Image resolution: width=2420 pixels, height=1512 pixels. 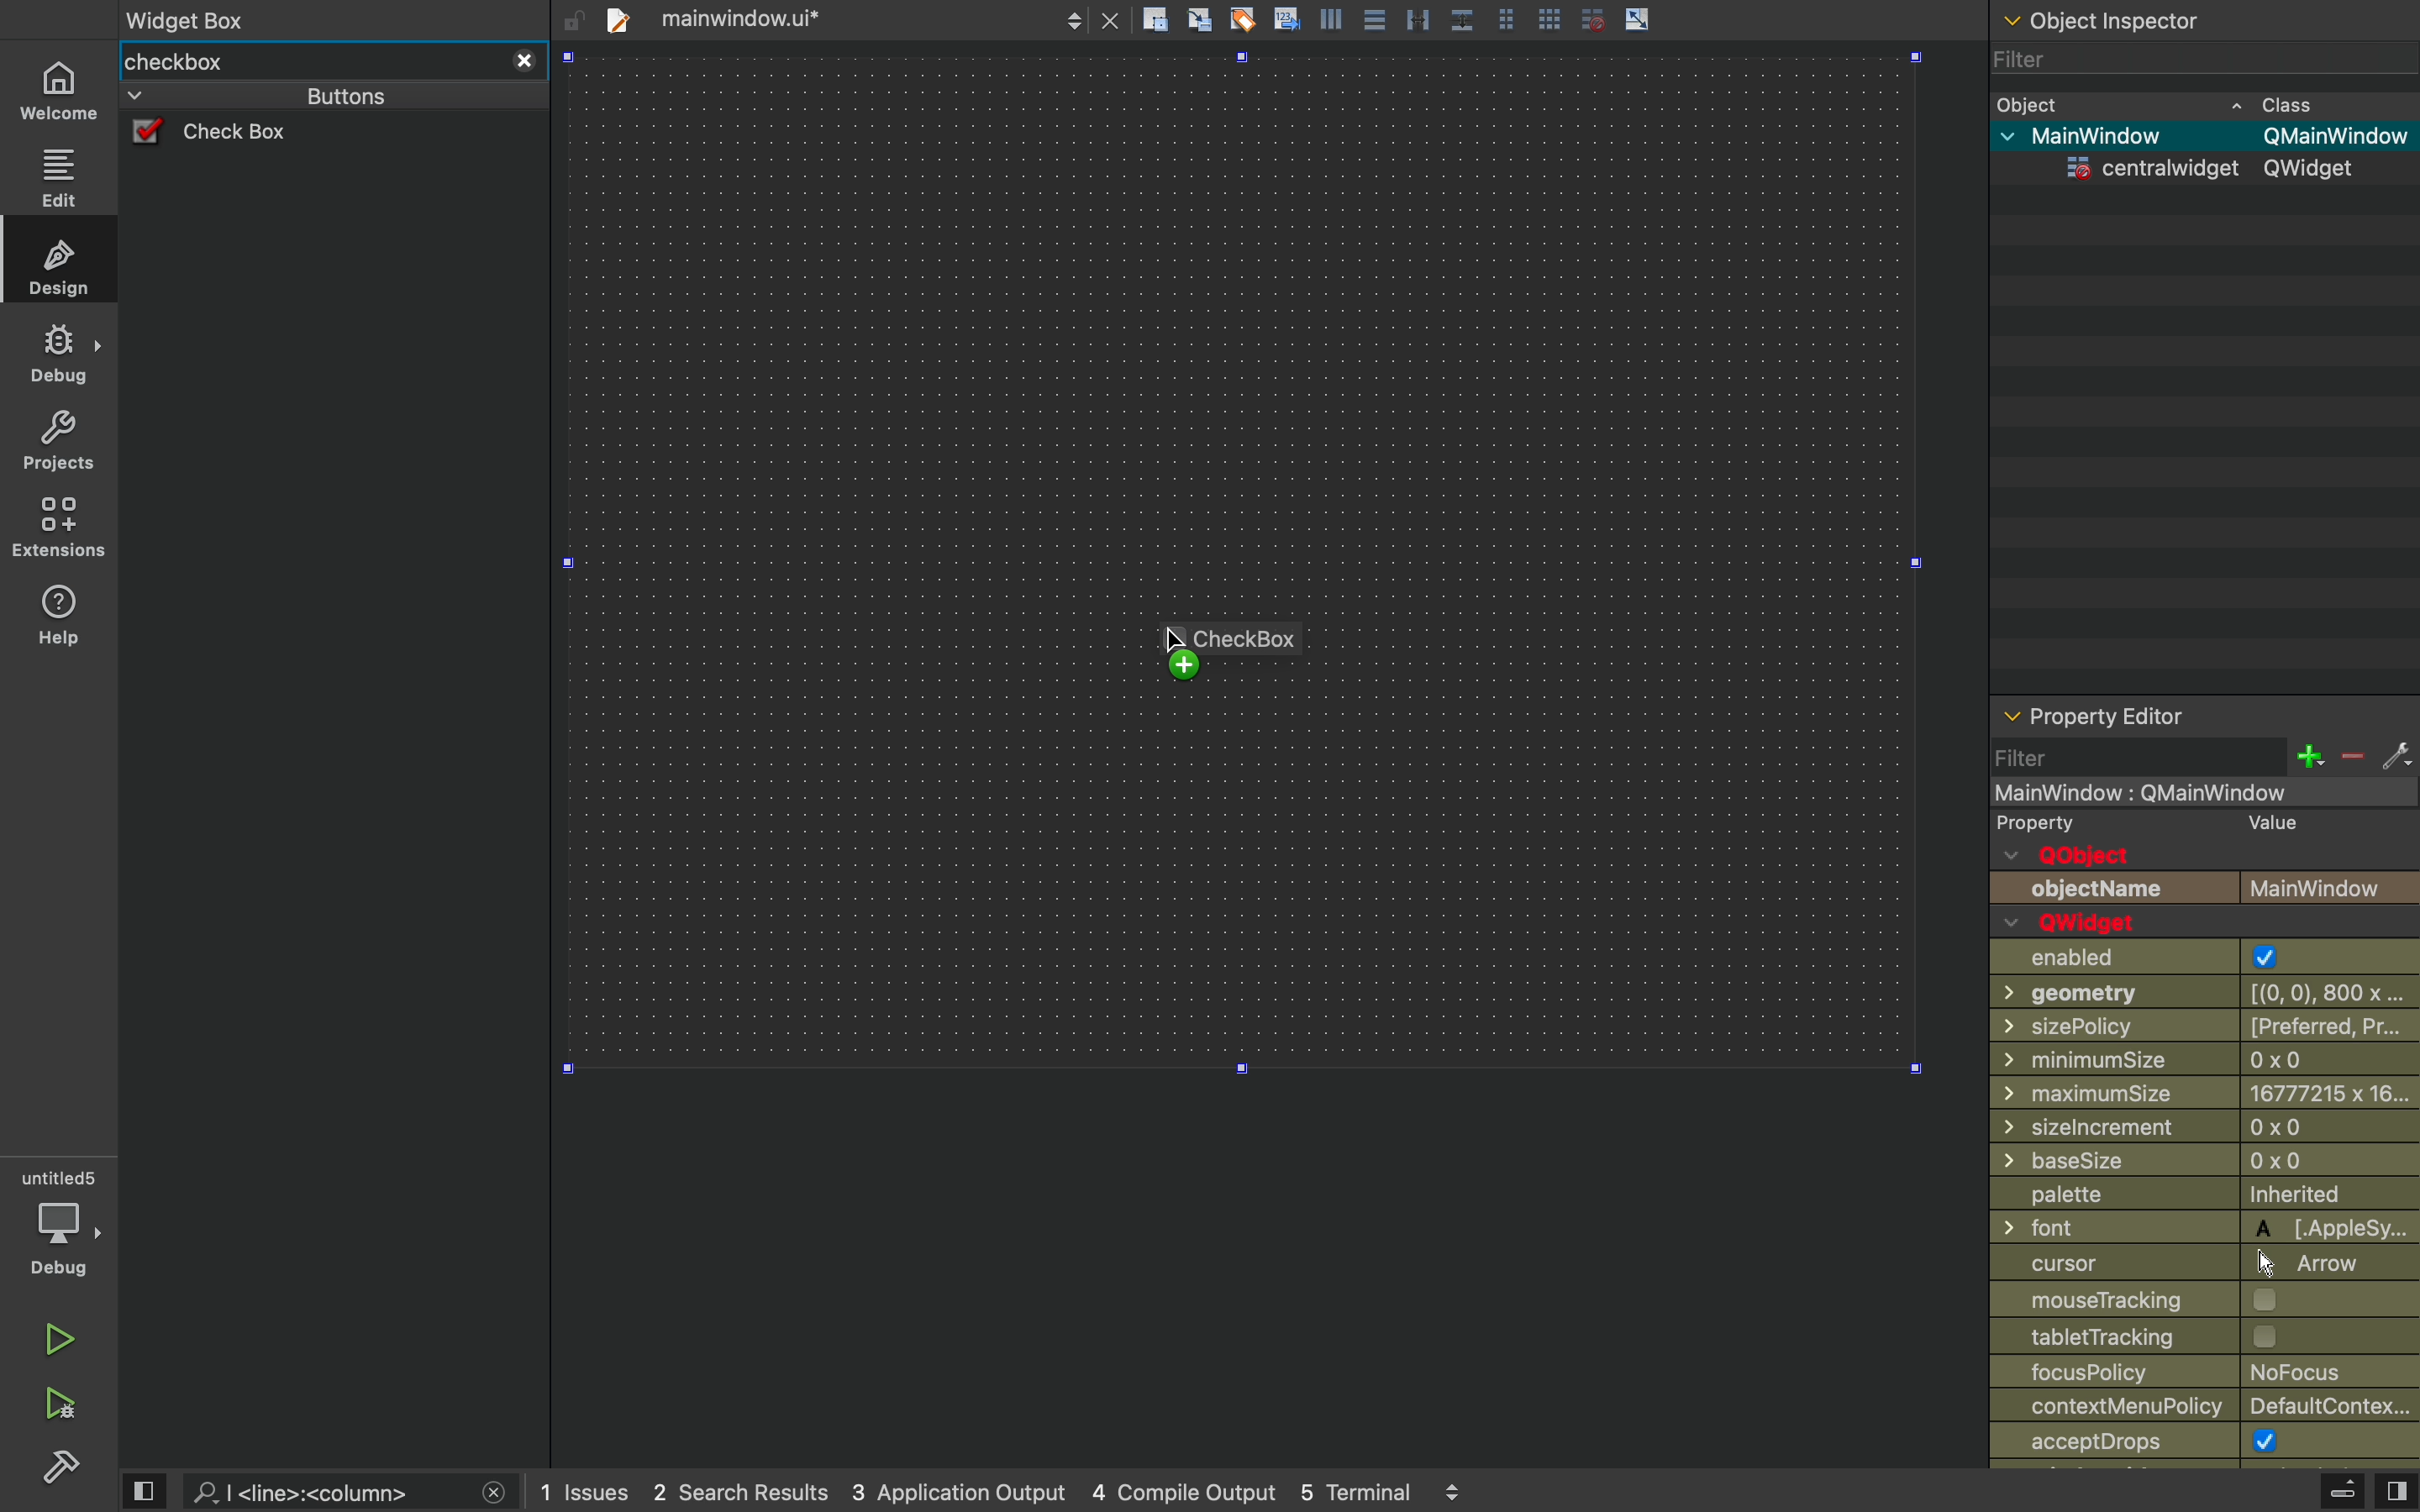 What do you see at coordinates (247, 134) in the screenshot?
I see `check box` at bounding box center [247, 134].